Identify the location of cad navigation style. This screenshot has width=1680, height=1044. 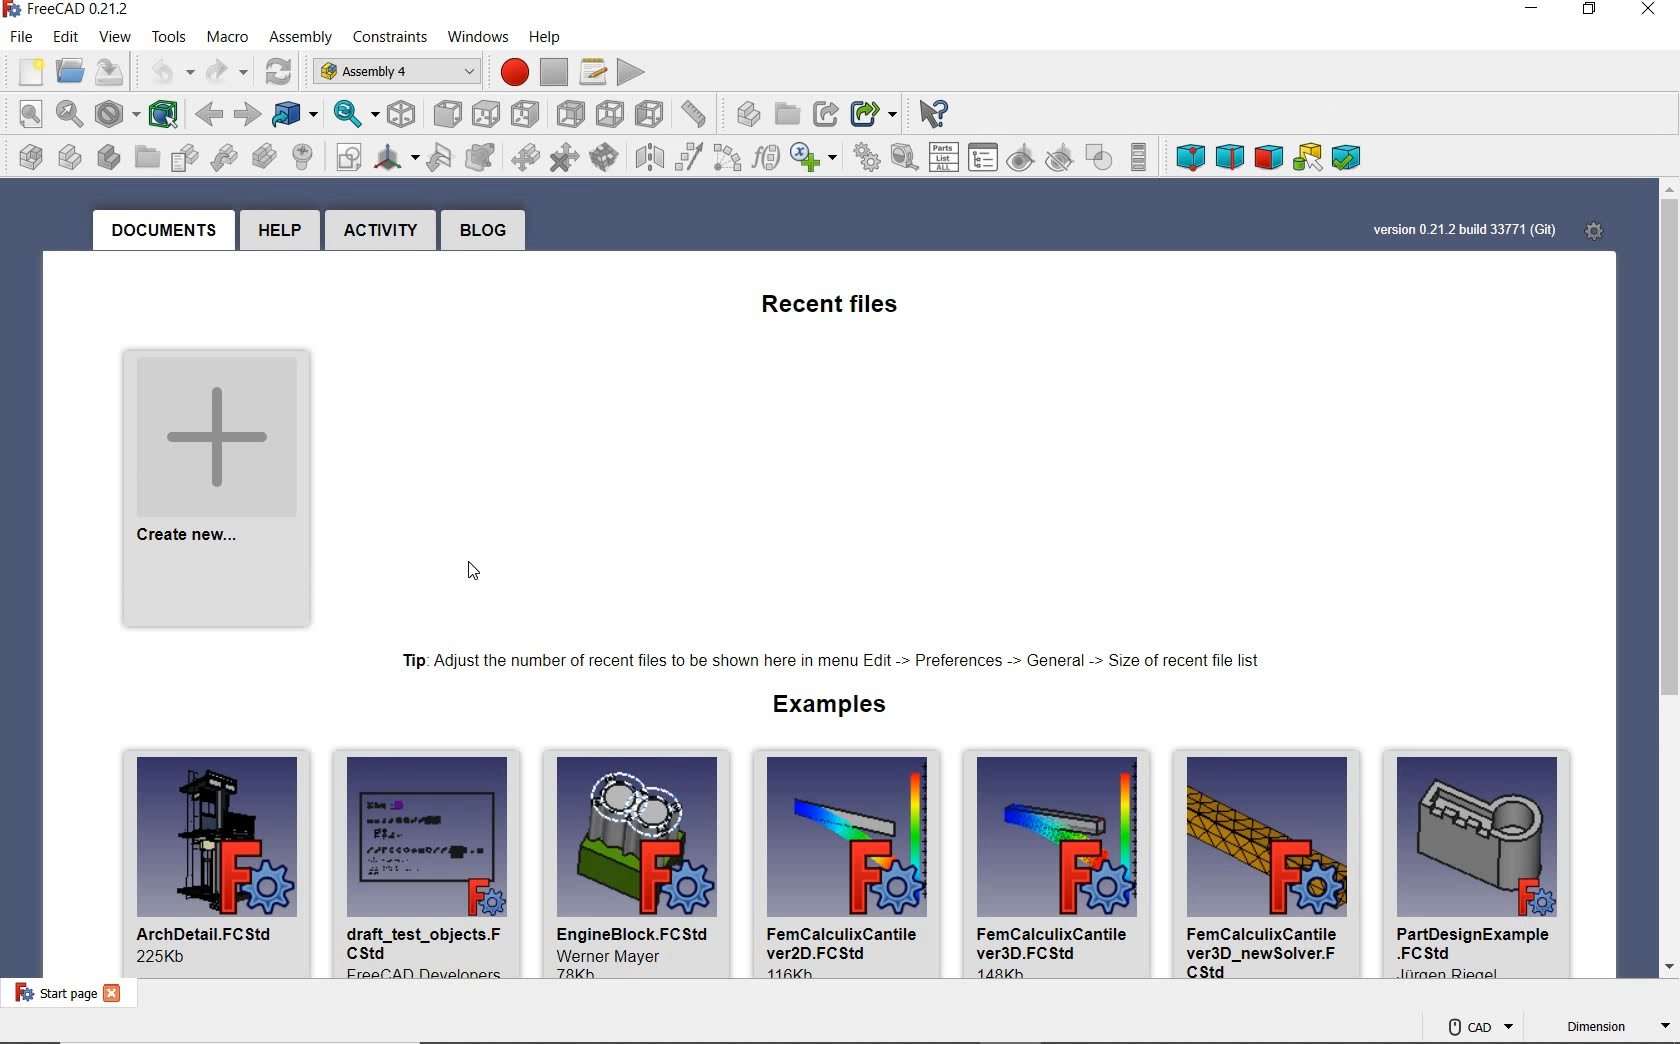
(1479, 1025).